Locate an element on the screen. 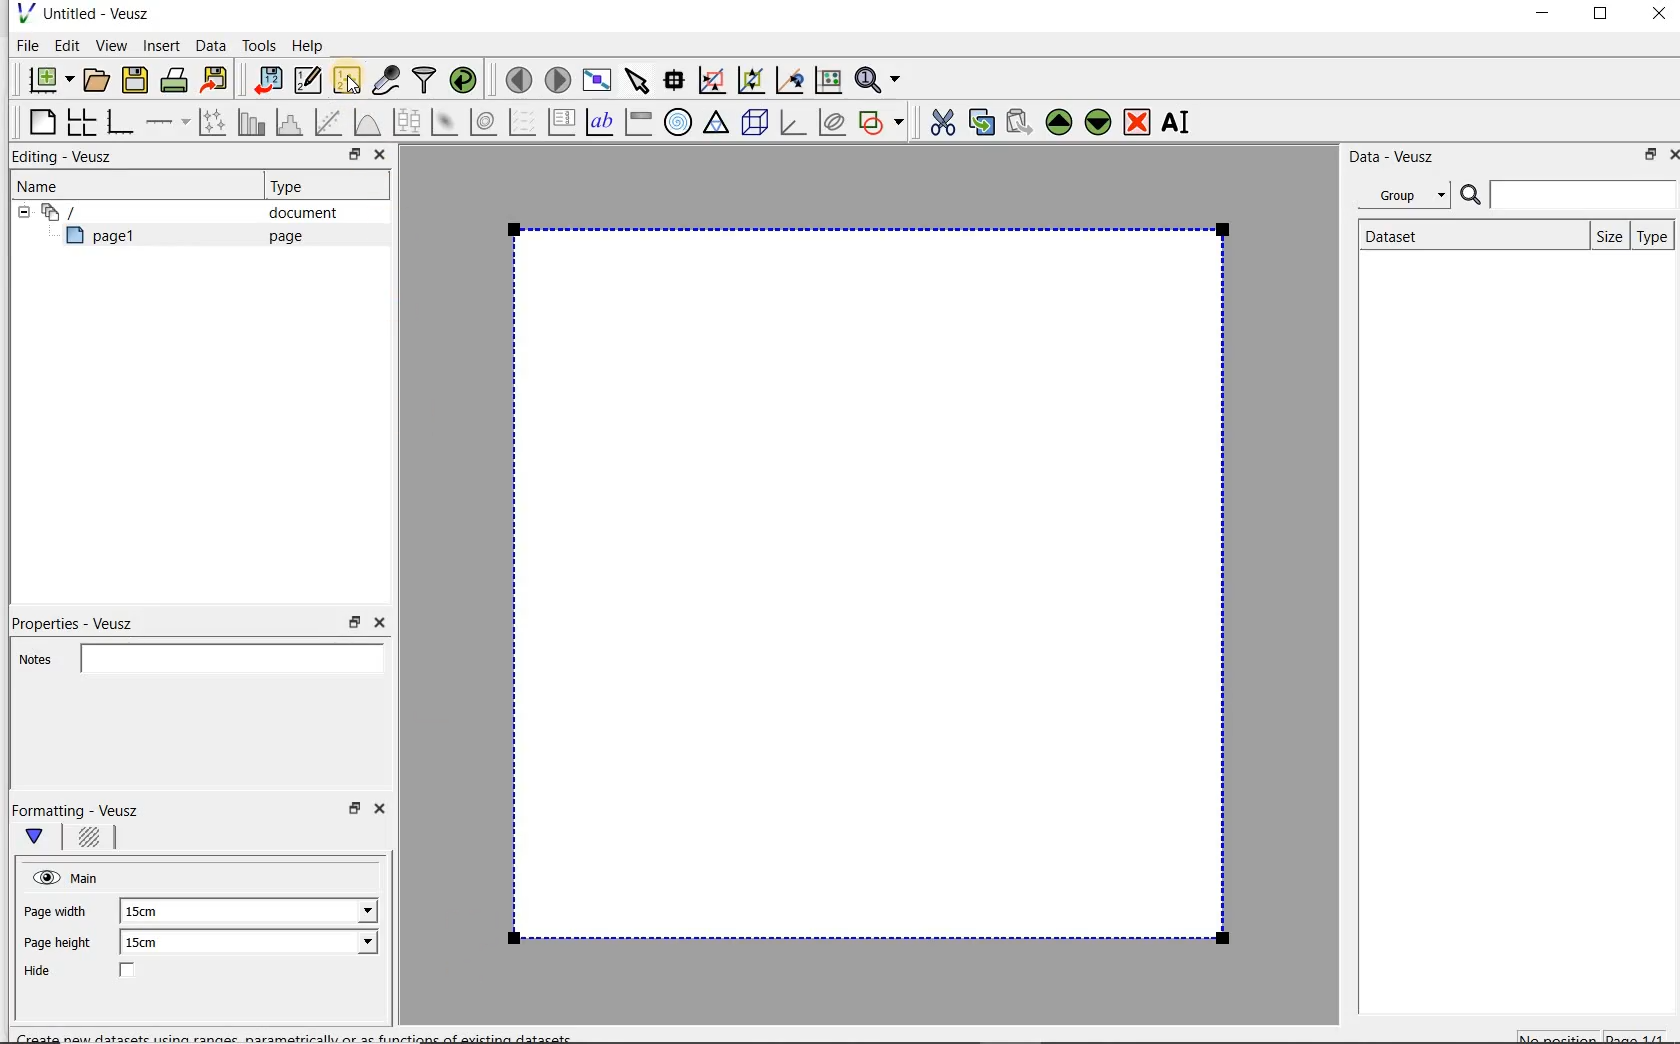 Image resolution: width=1680 pixels, height=1044 pixels. page1/1 is located at coordinates (1643, 1036).